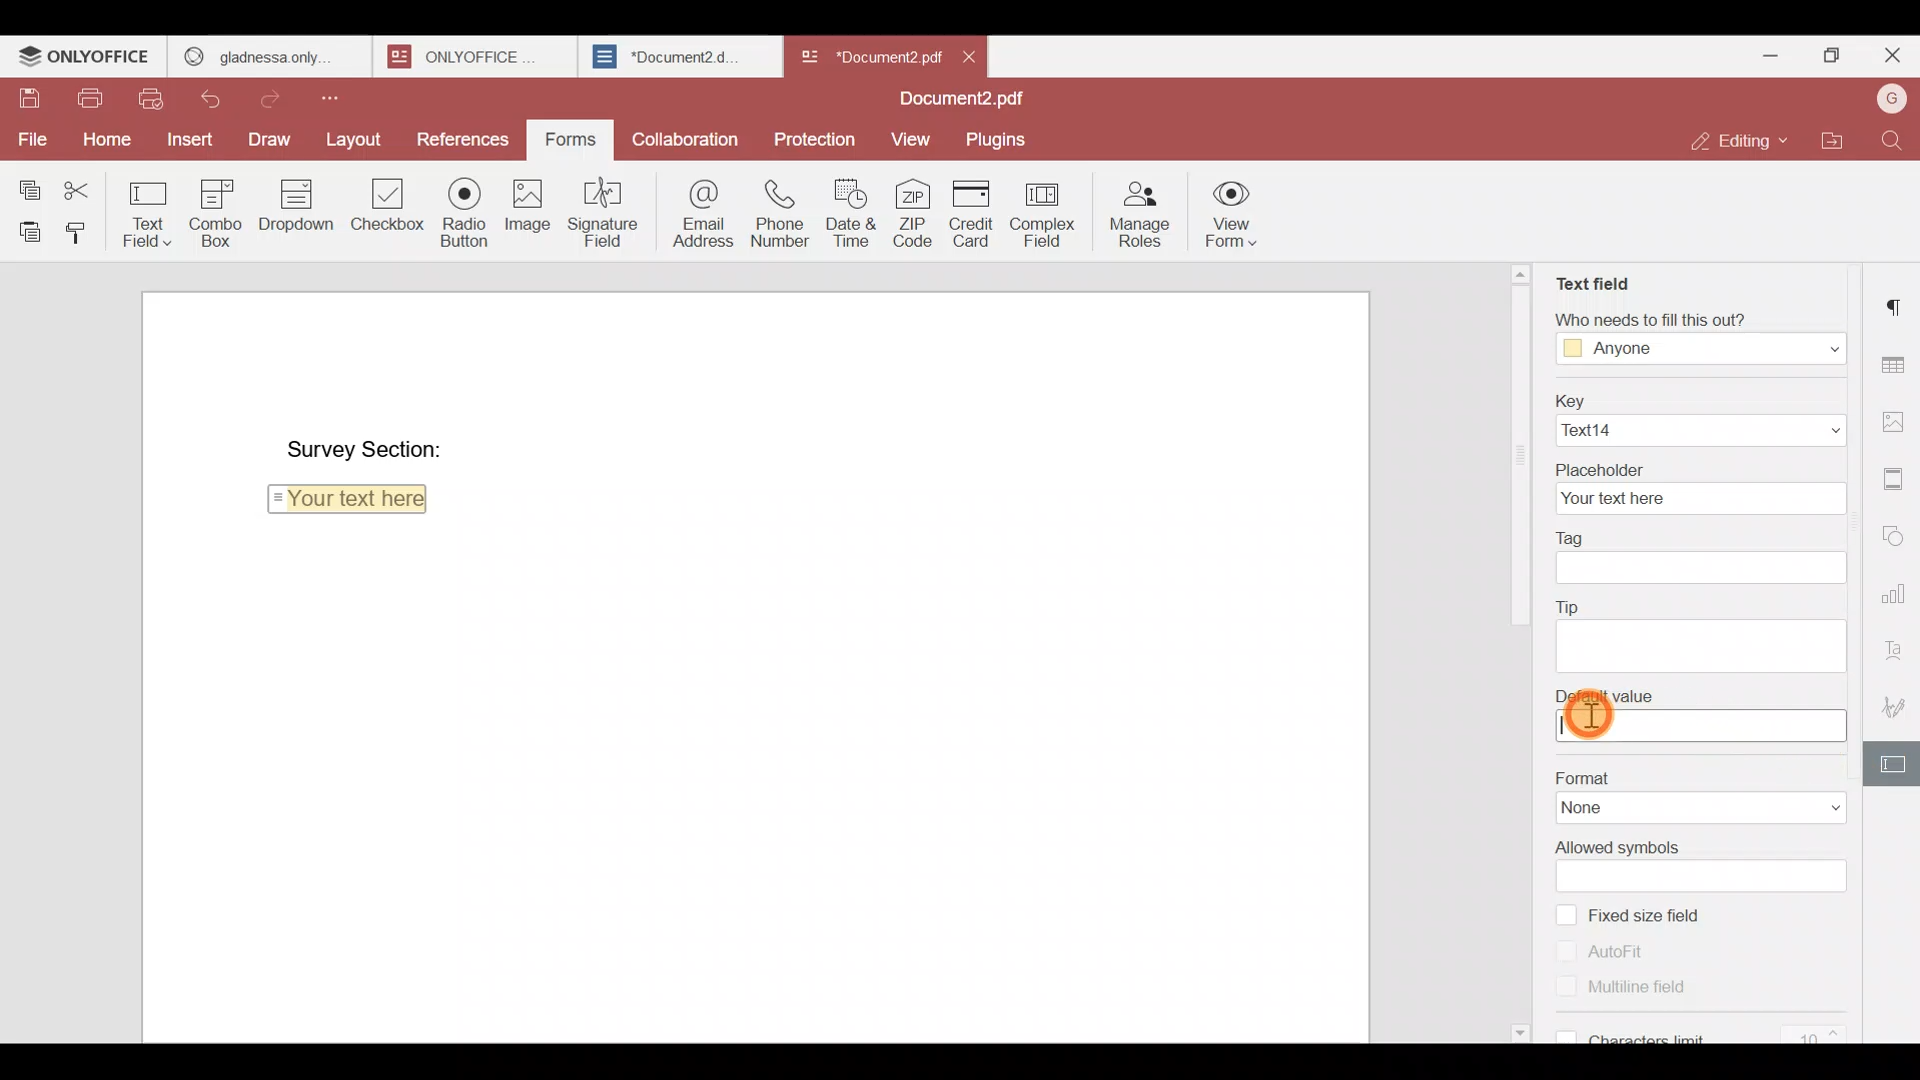  What do you see at coordinates (1841, 142) in the screenshot?
I see `Open file location` at bounding box center [1841, 142].